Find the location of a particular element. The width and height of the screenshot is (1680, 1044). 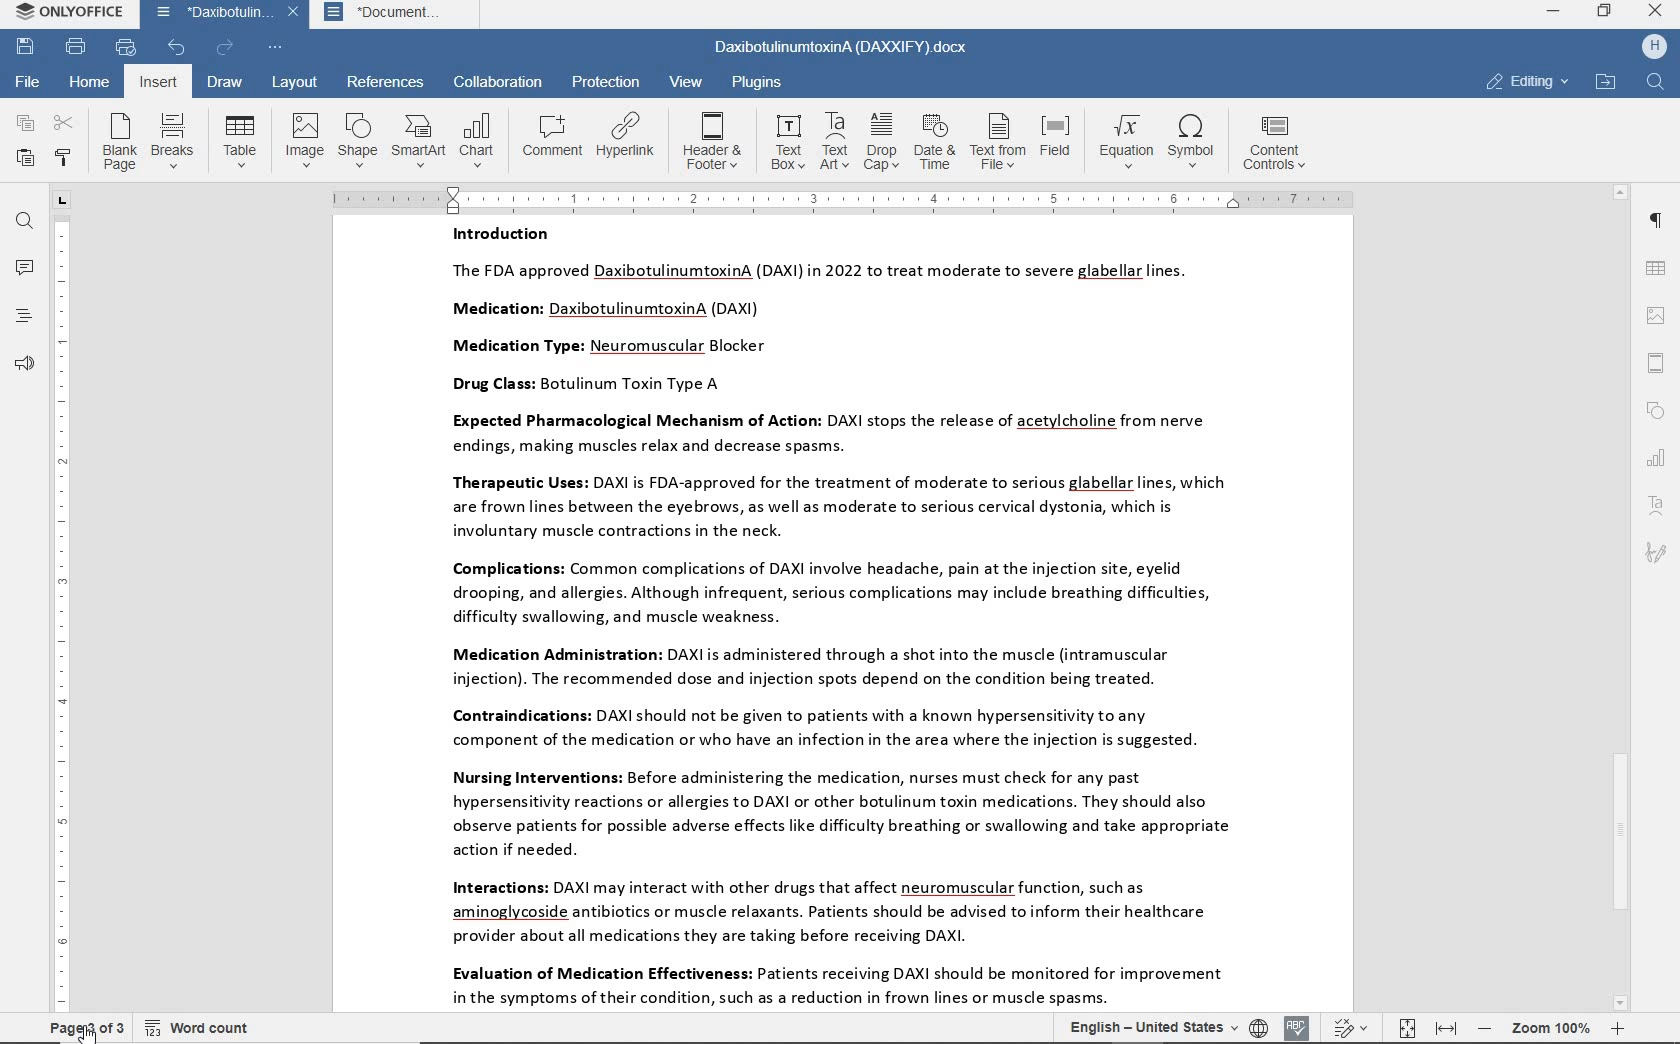

editing is located at coordinates (1527, 81).